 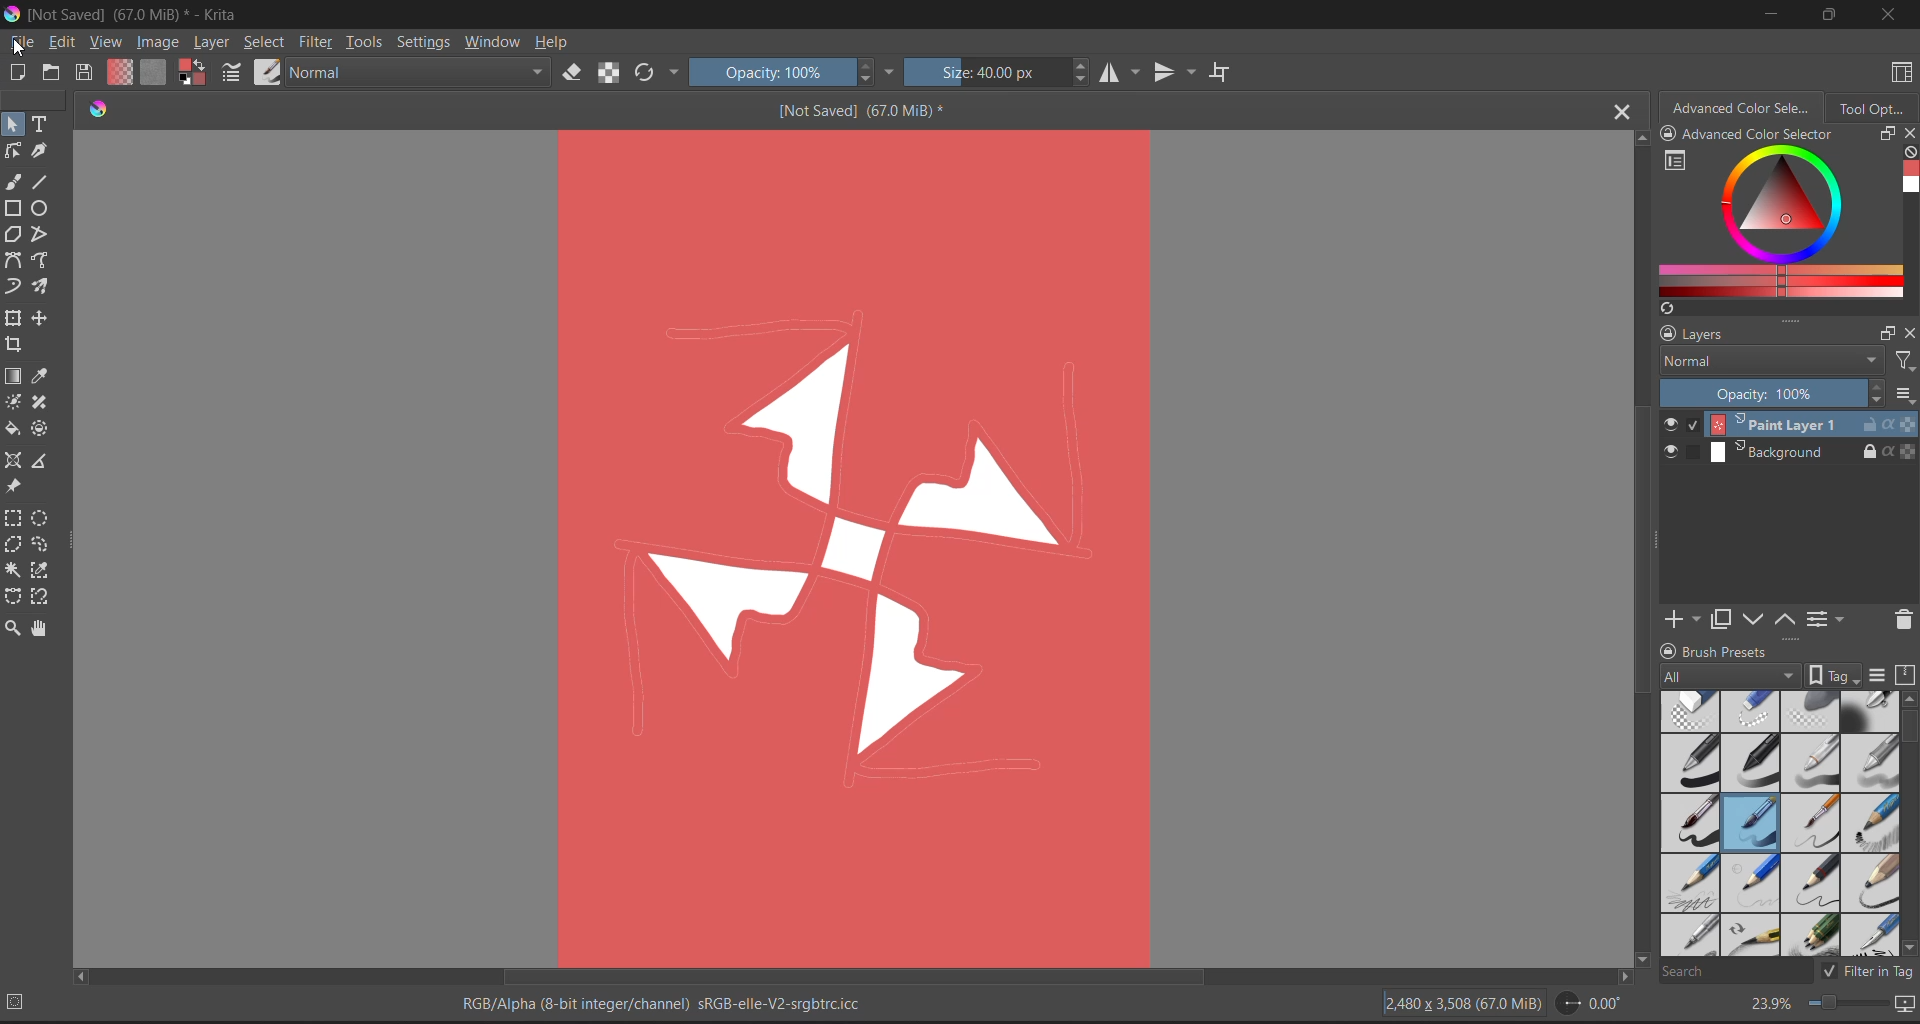 I want to click on tools, so click(x=14, y=315).